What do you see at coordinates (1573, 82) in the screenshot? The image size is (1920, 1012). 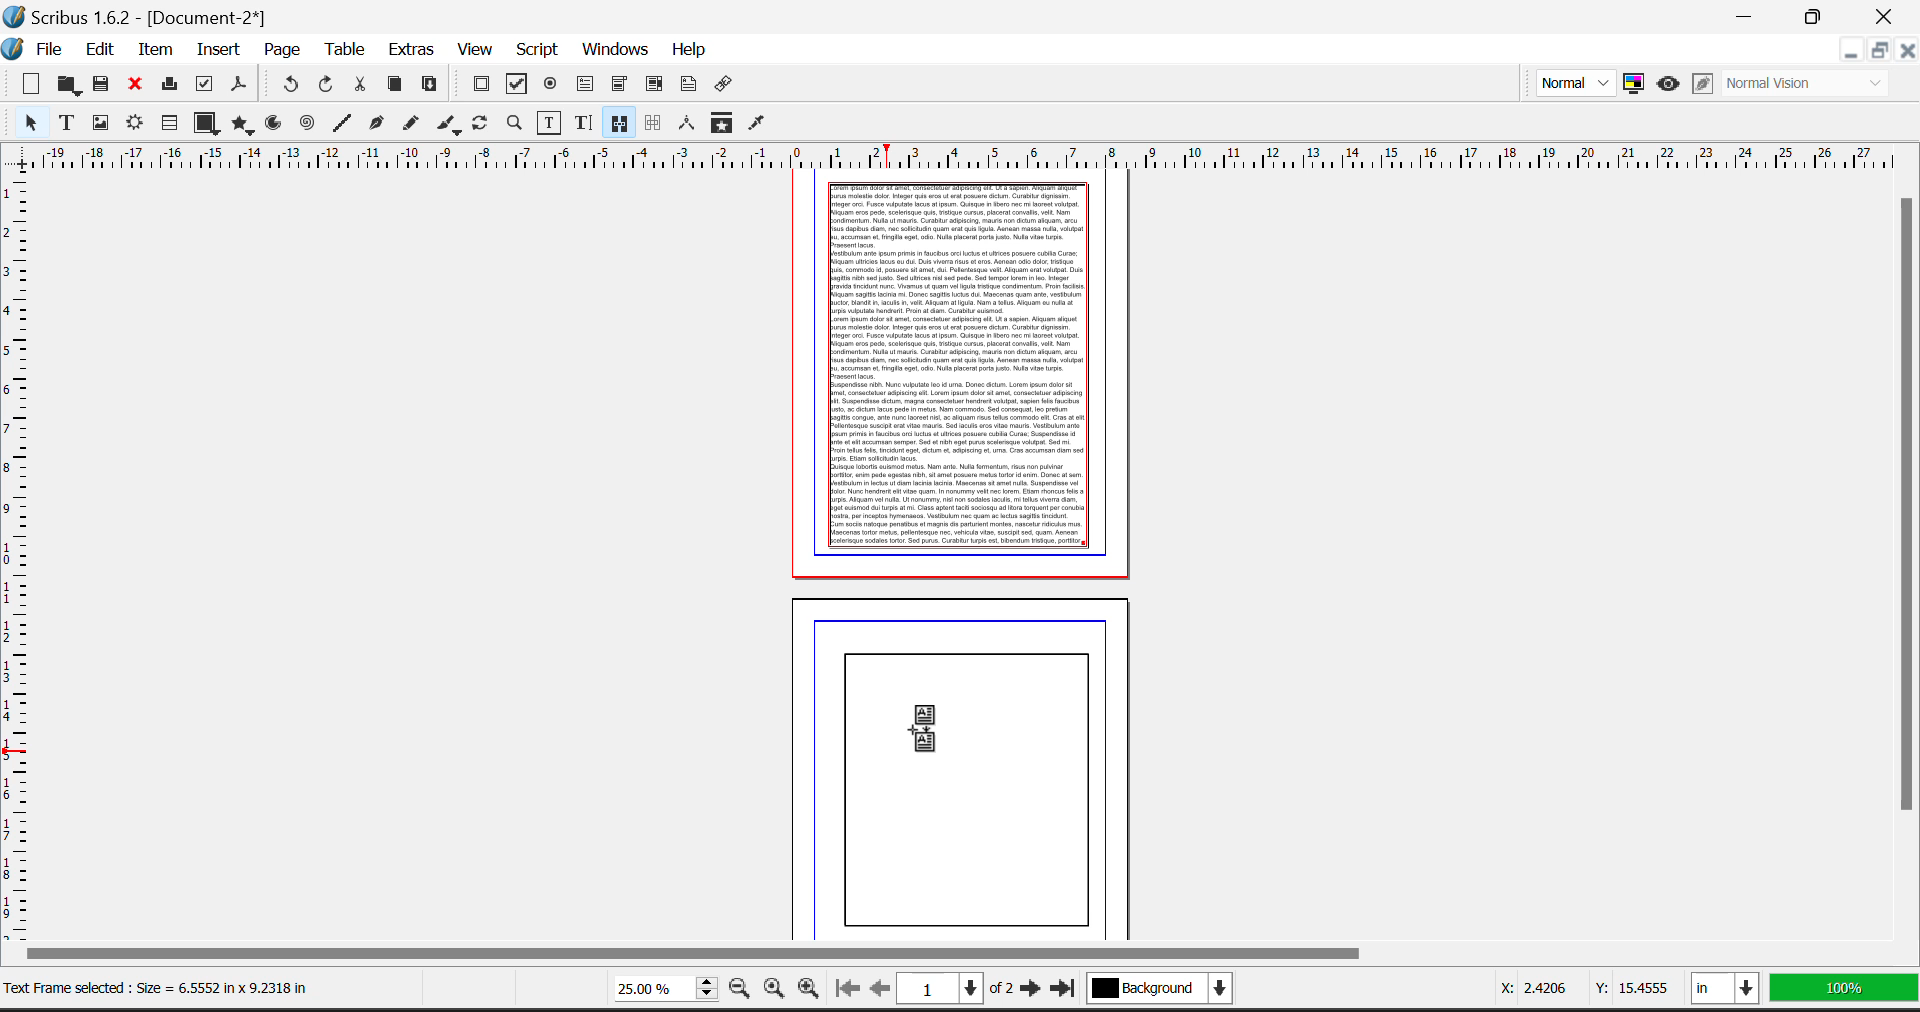 I see `Normal` at bounding box center [1573, 82].